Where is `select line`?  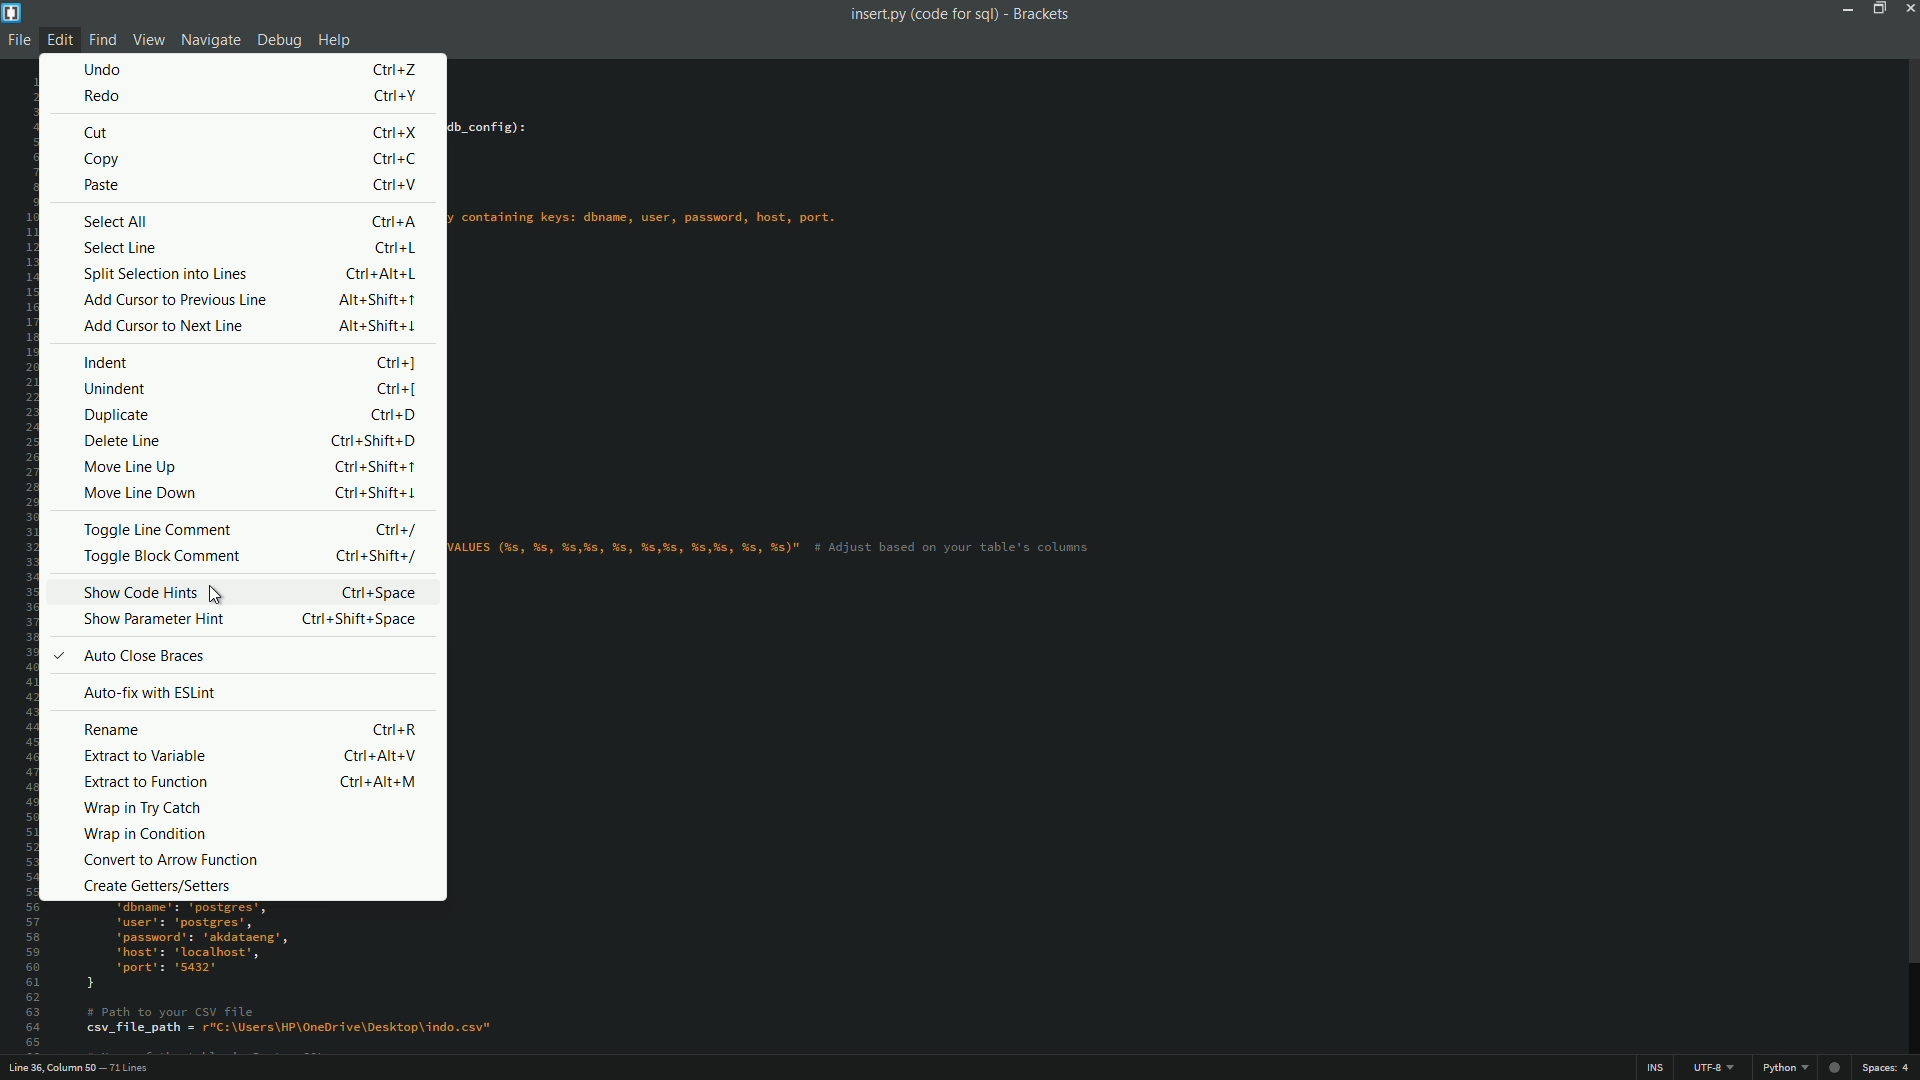
select line is located at coordinates (119, 248).